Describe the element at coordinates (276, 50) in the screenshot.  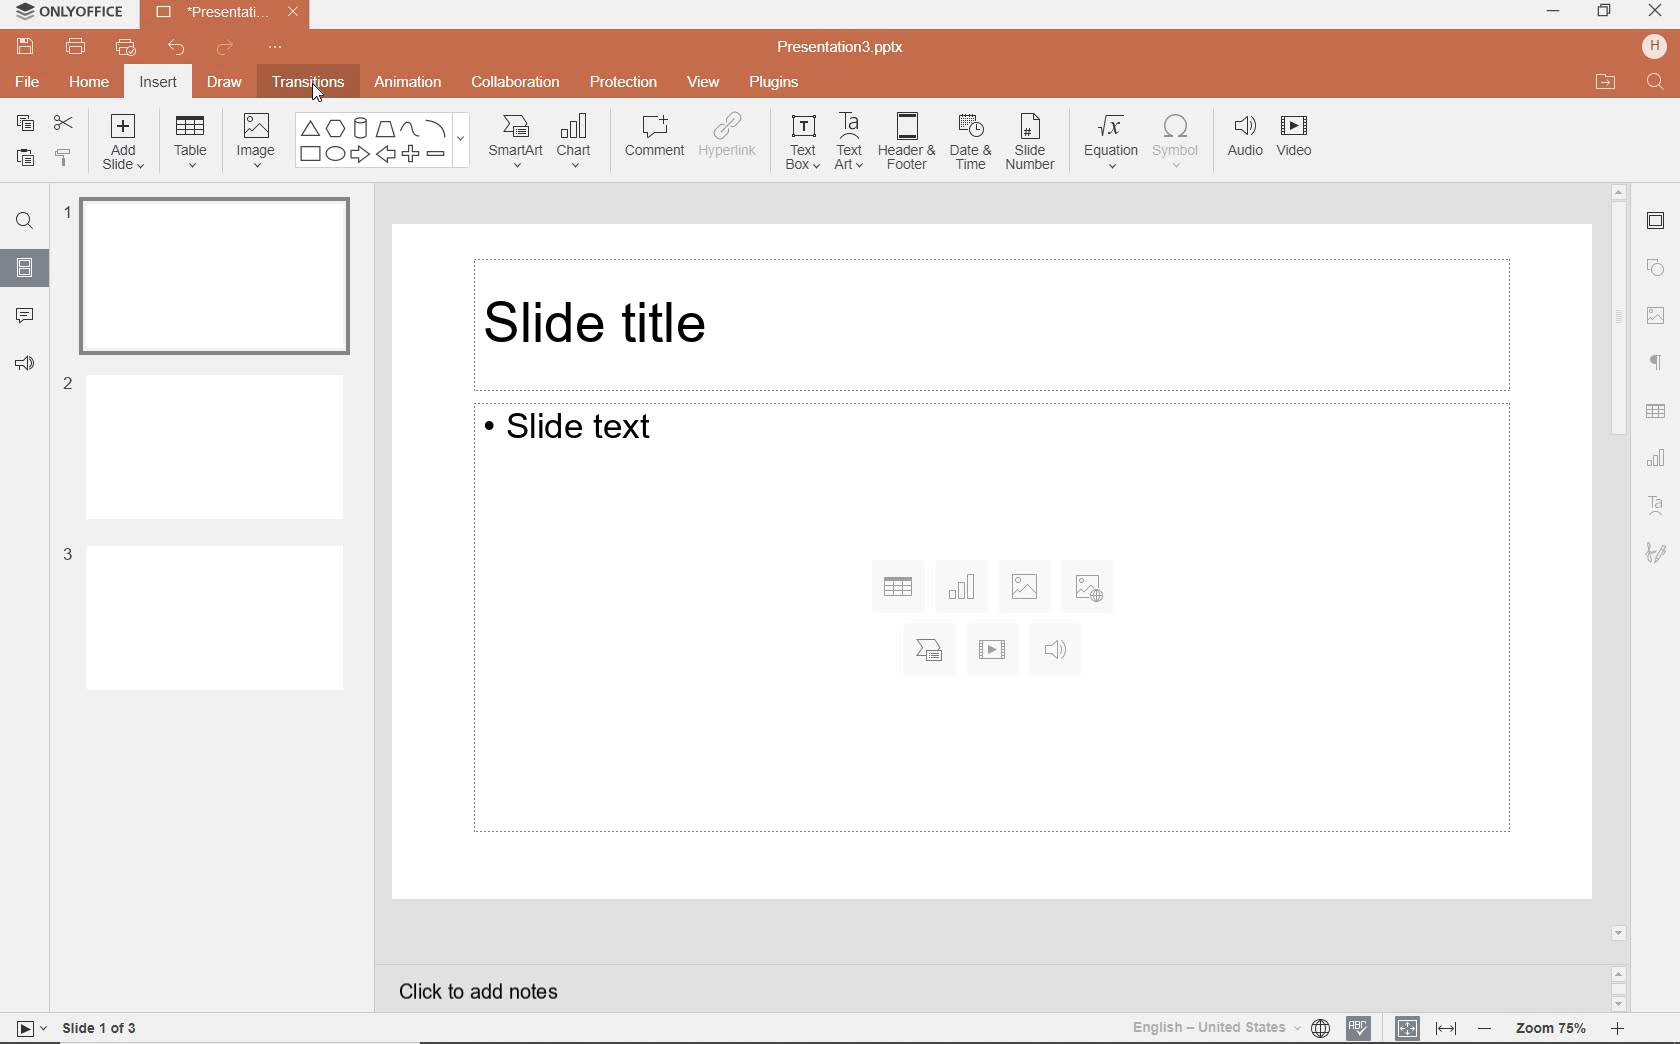
I see `customize quick access toolbar` at that location.